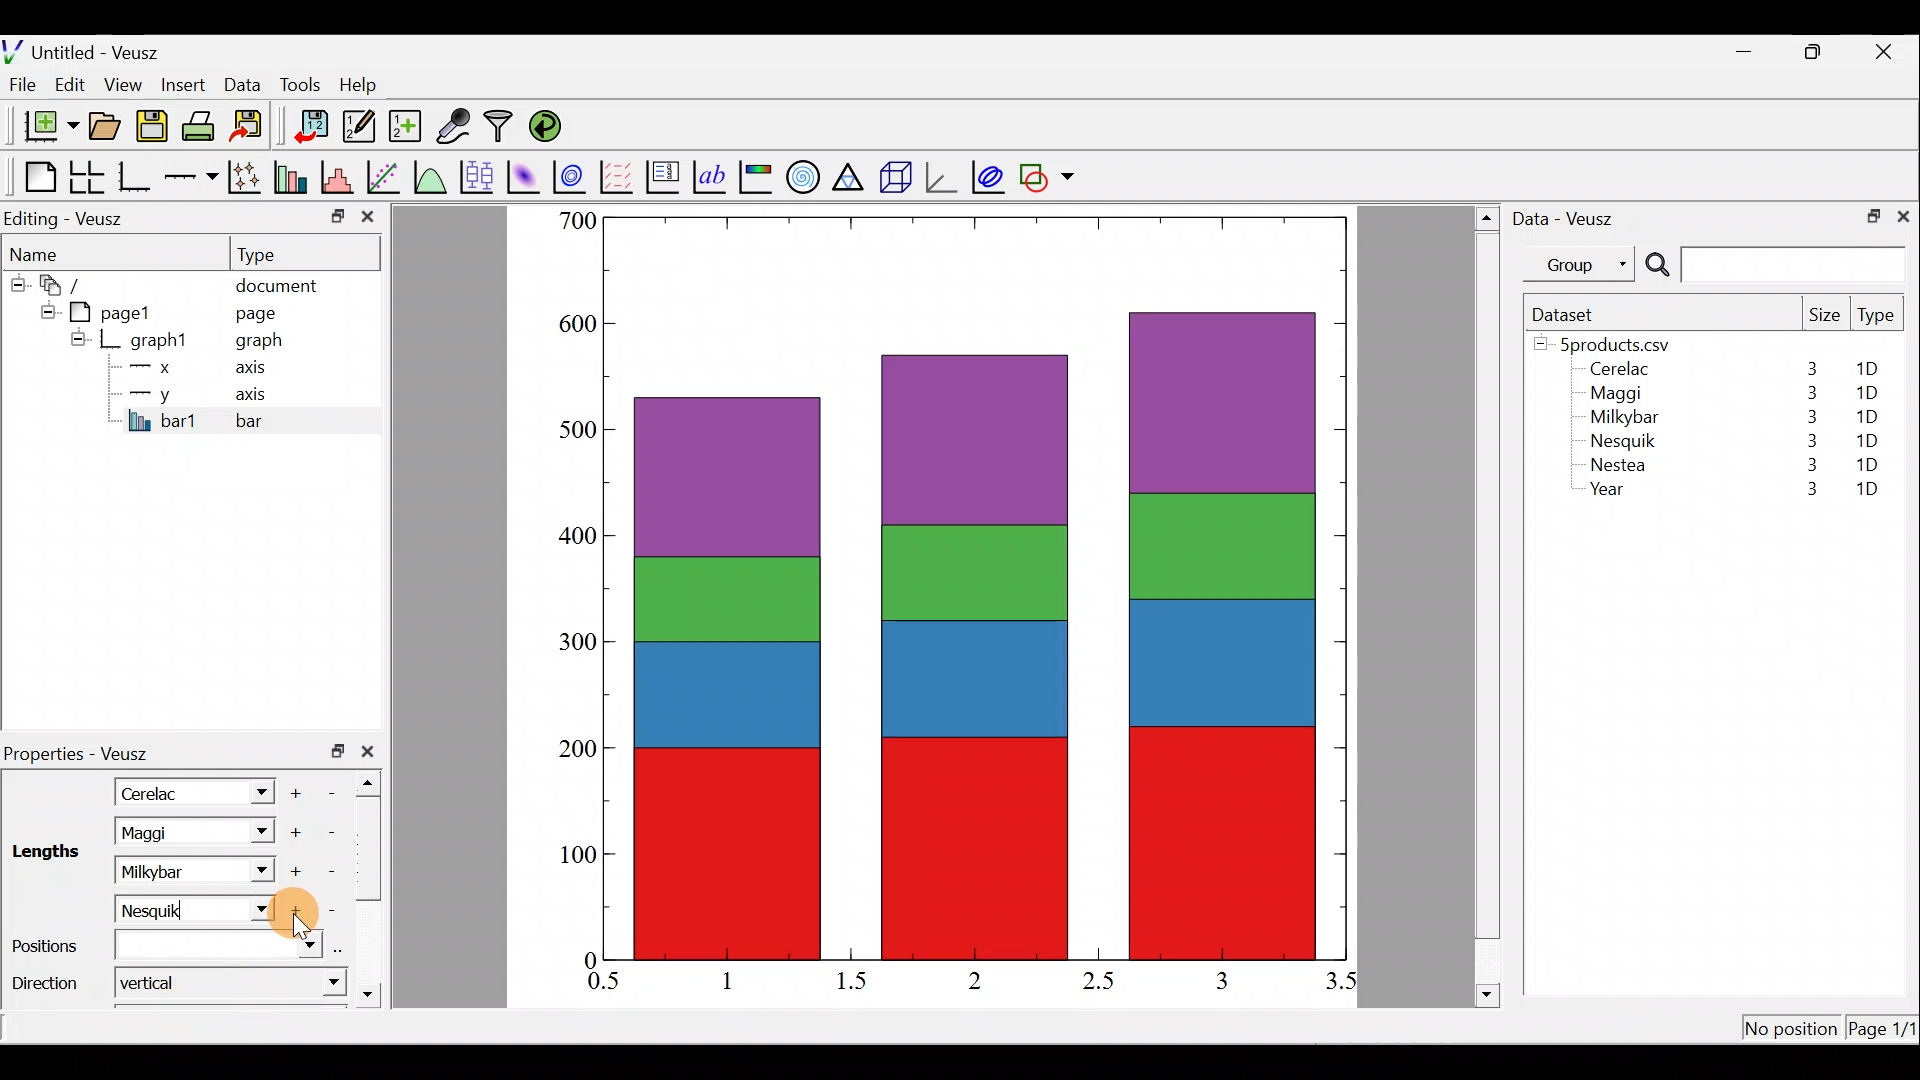 The width and height of the screenshot is (1920, 1080). I want to click on Untitled - Veusz, so click(89, 49).